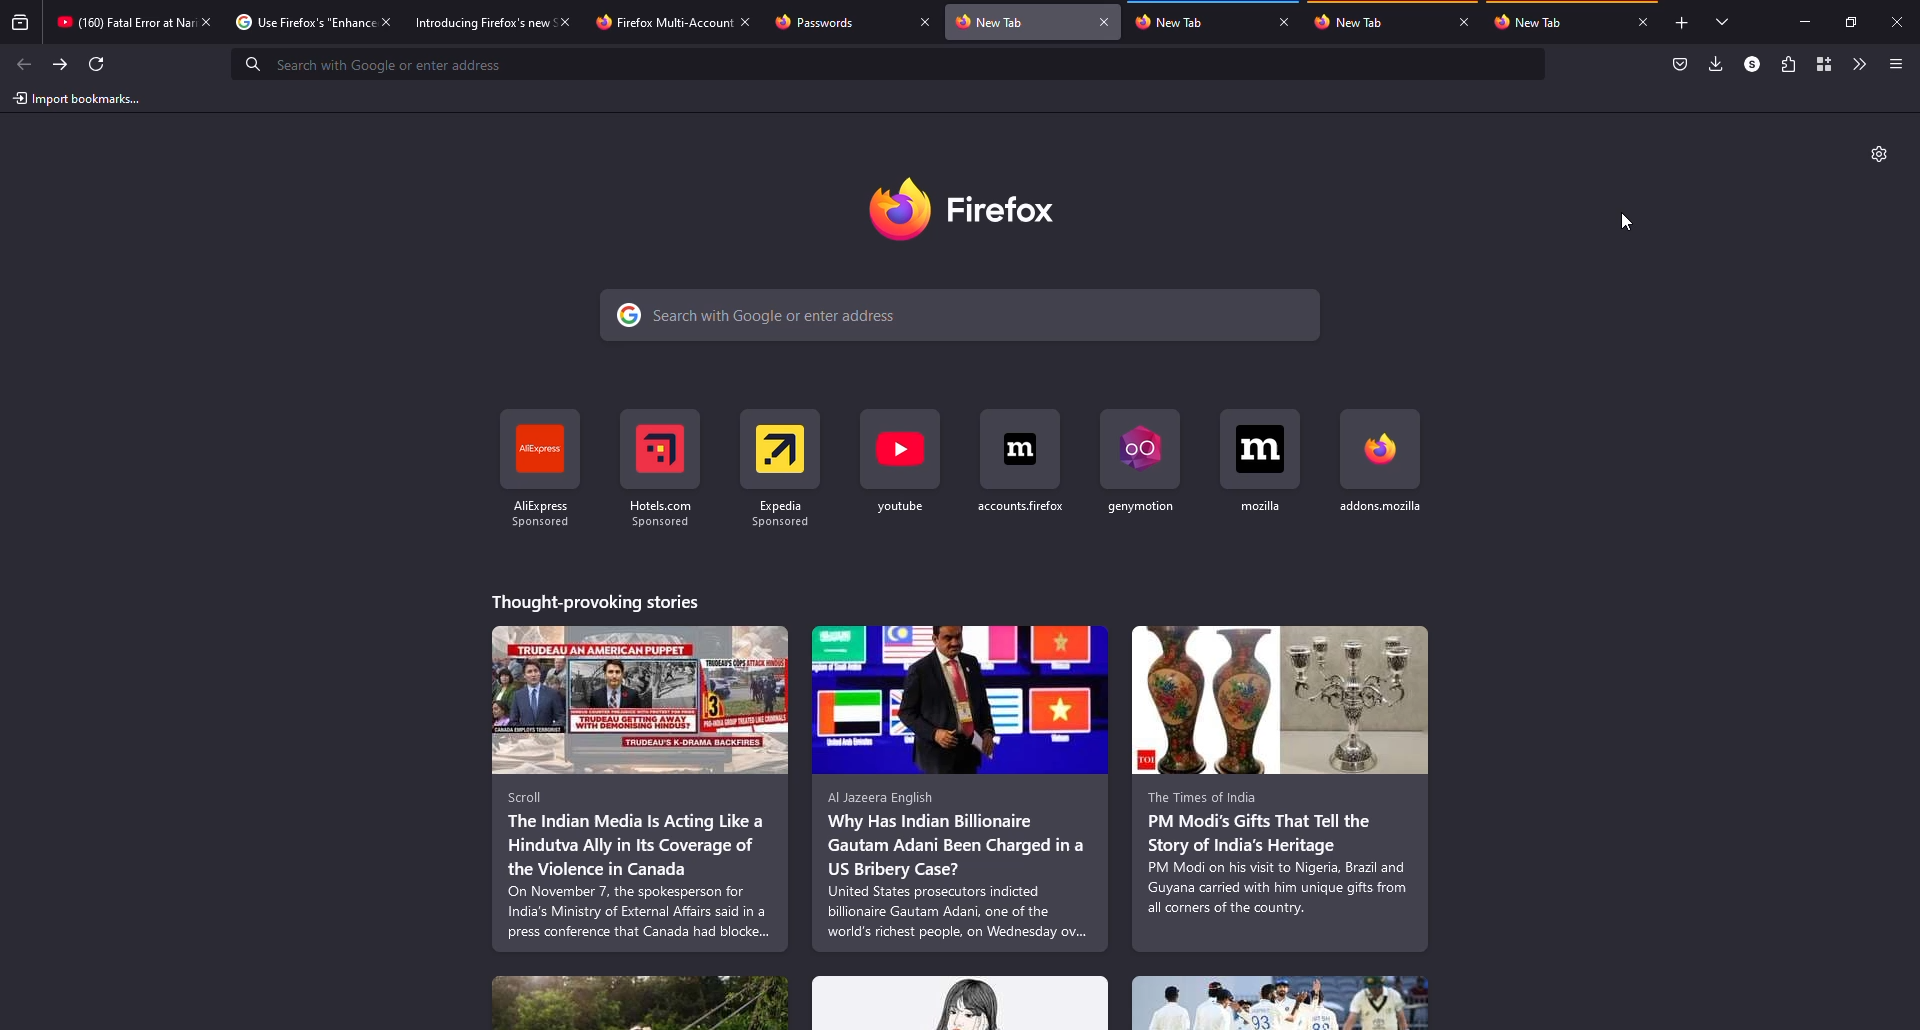 The image size is (1920, 1030). Describe the element at coordinates (1900, 21) in the screenshot. I see `close` at that location.